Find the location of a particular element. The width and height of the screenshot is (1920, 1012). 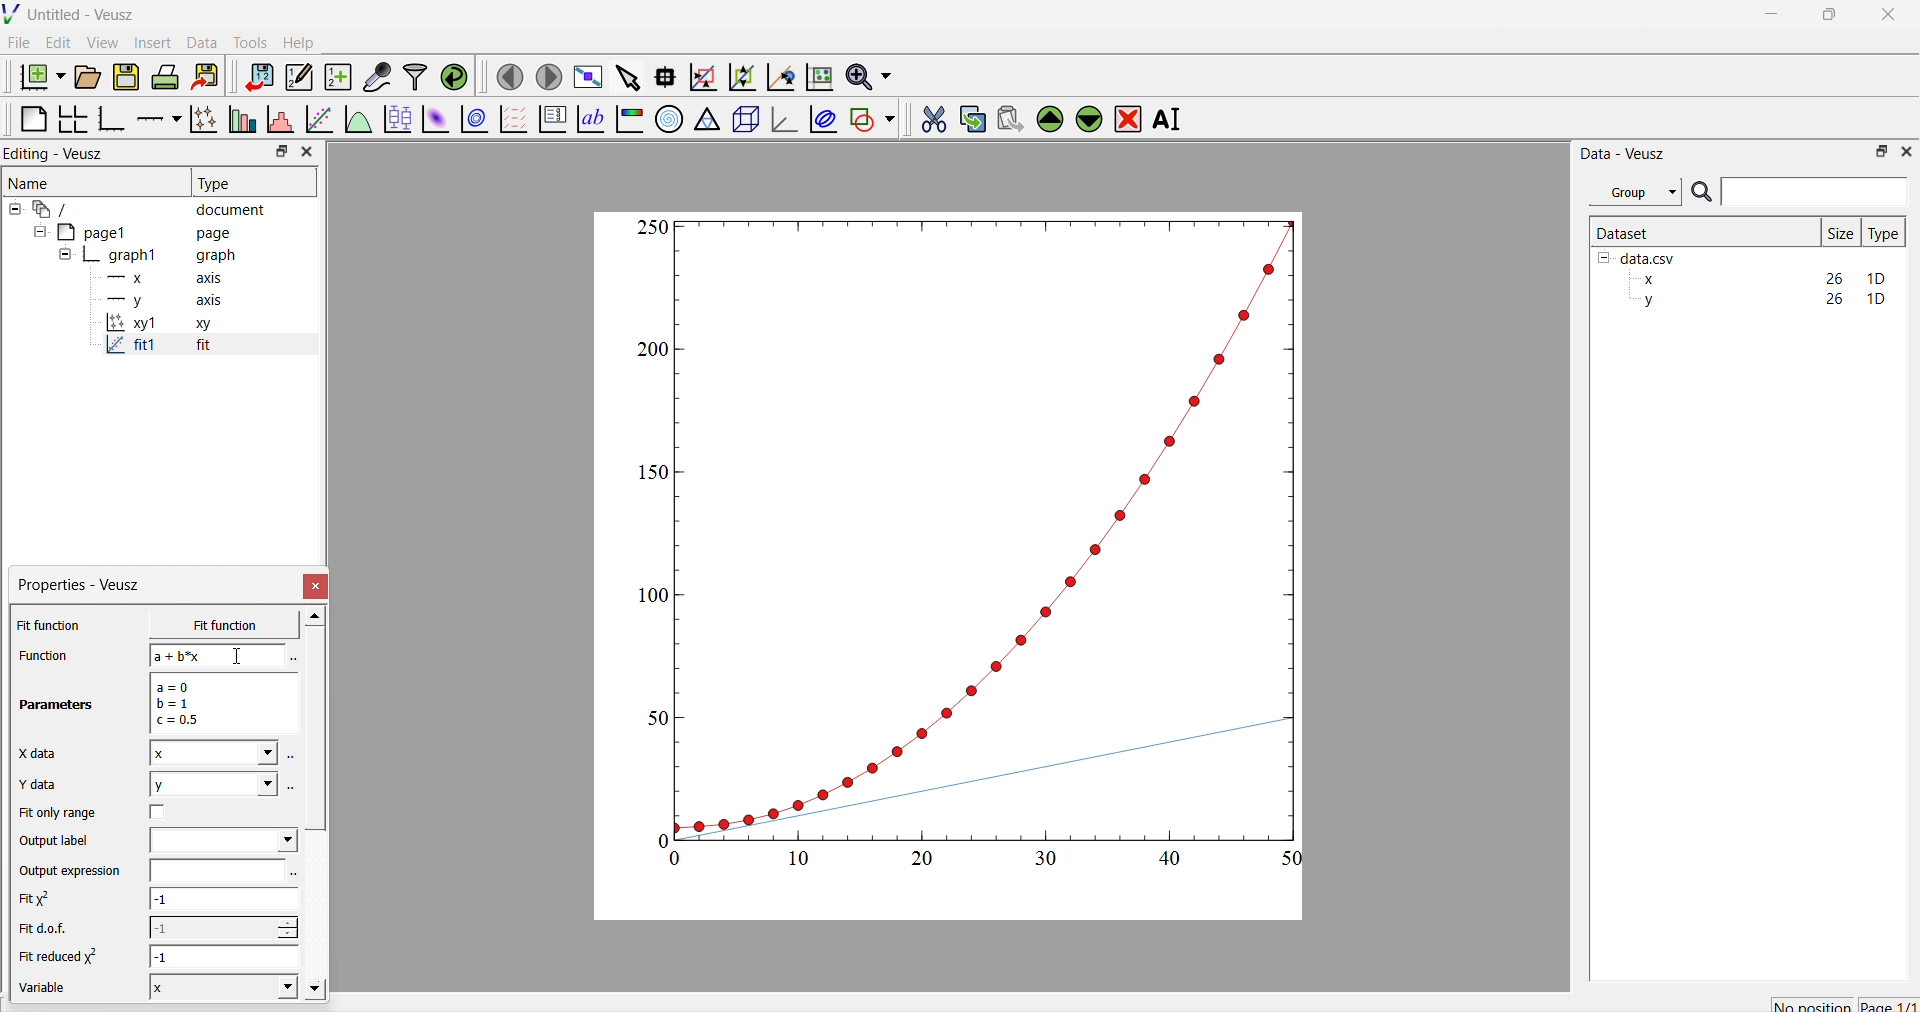

-1 is located at coordinates (223, 927).